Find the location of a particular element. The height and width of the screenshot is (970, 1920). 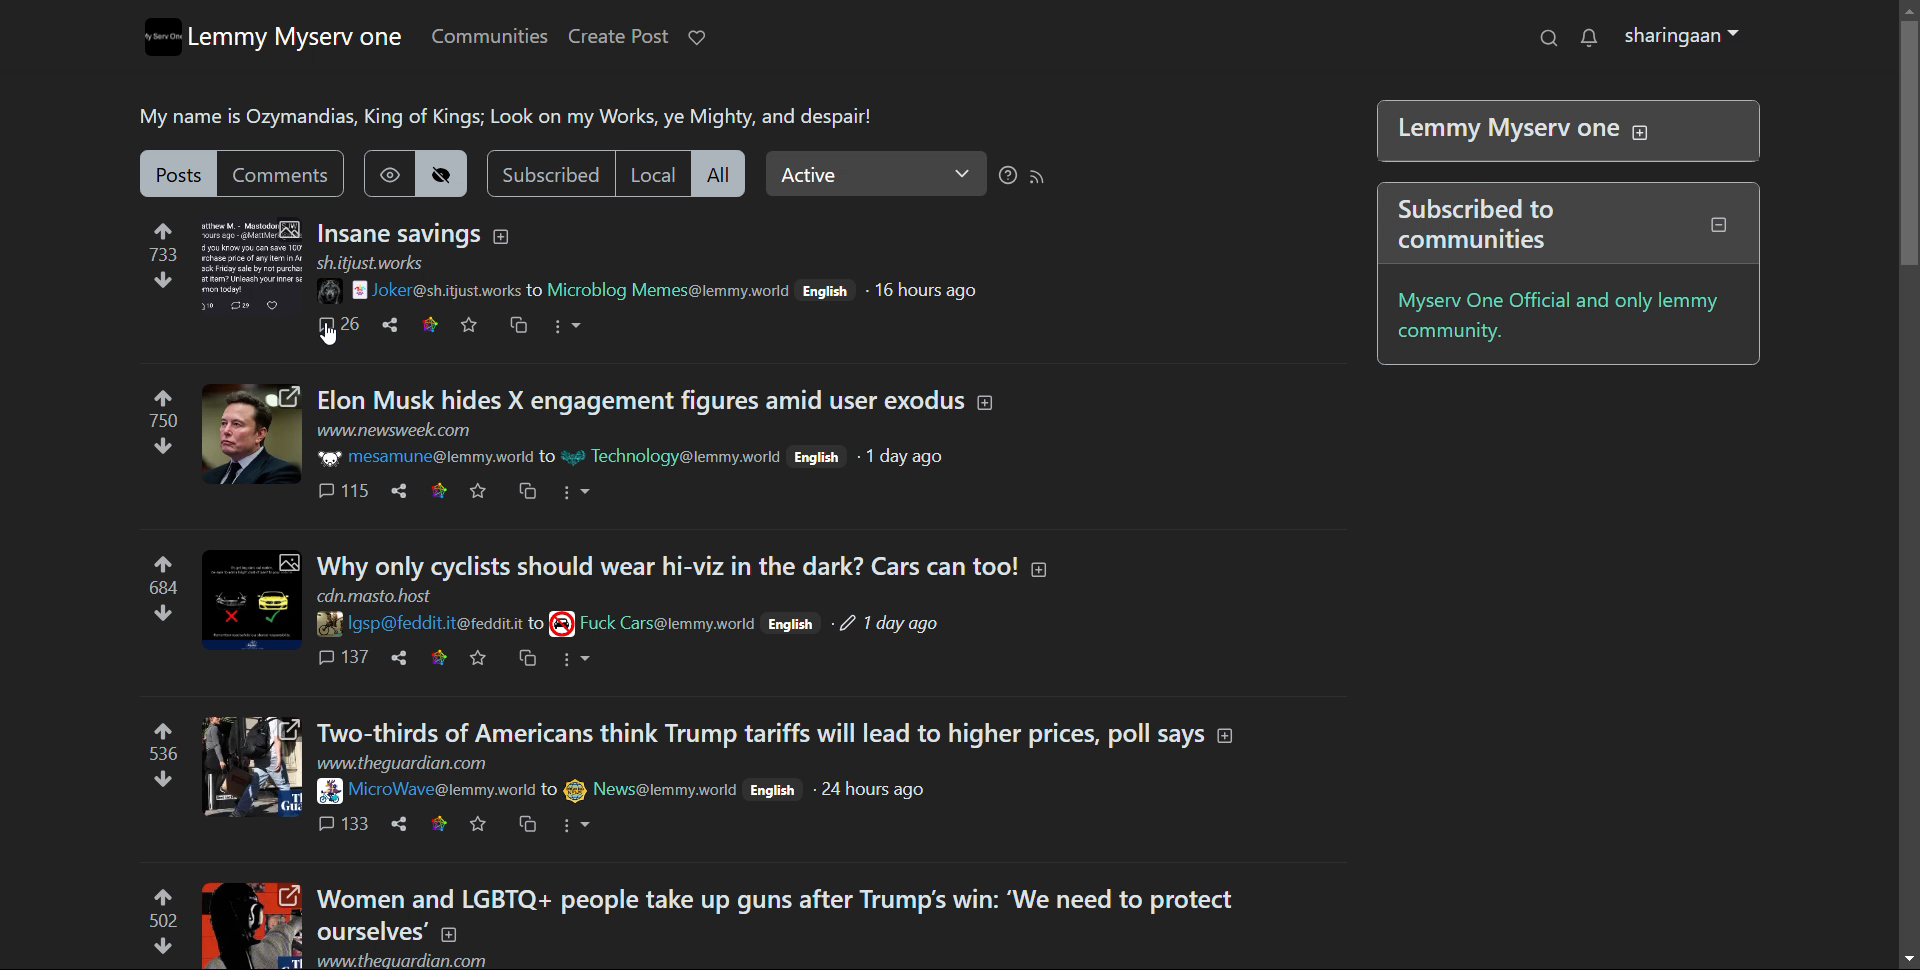

post title is located at coordinates (777, 914).